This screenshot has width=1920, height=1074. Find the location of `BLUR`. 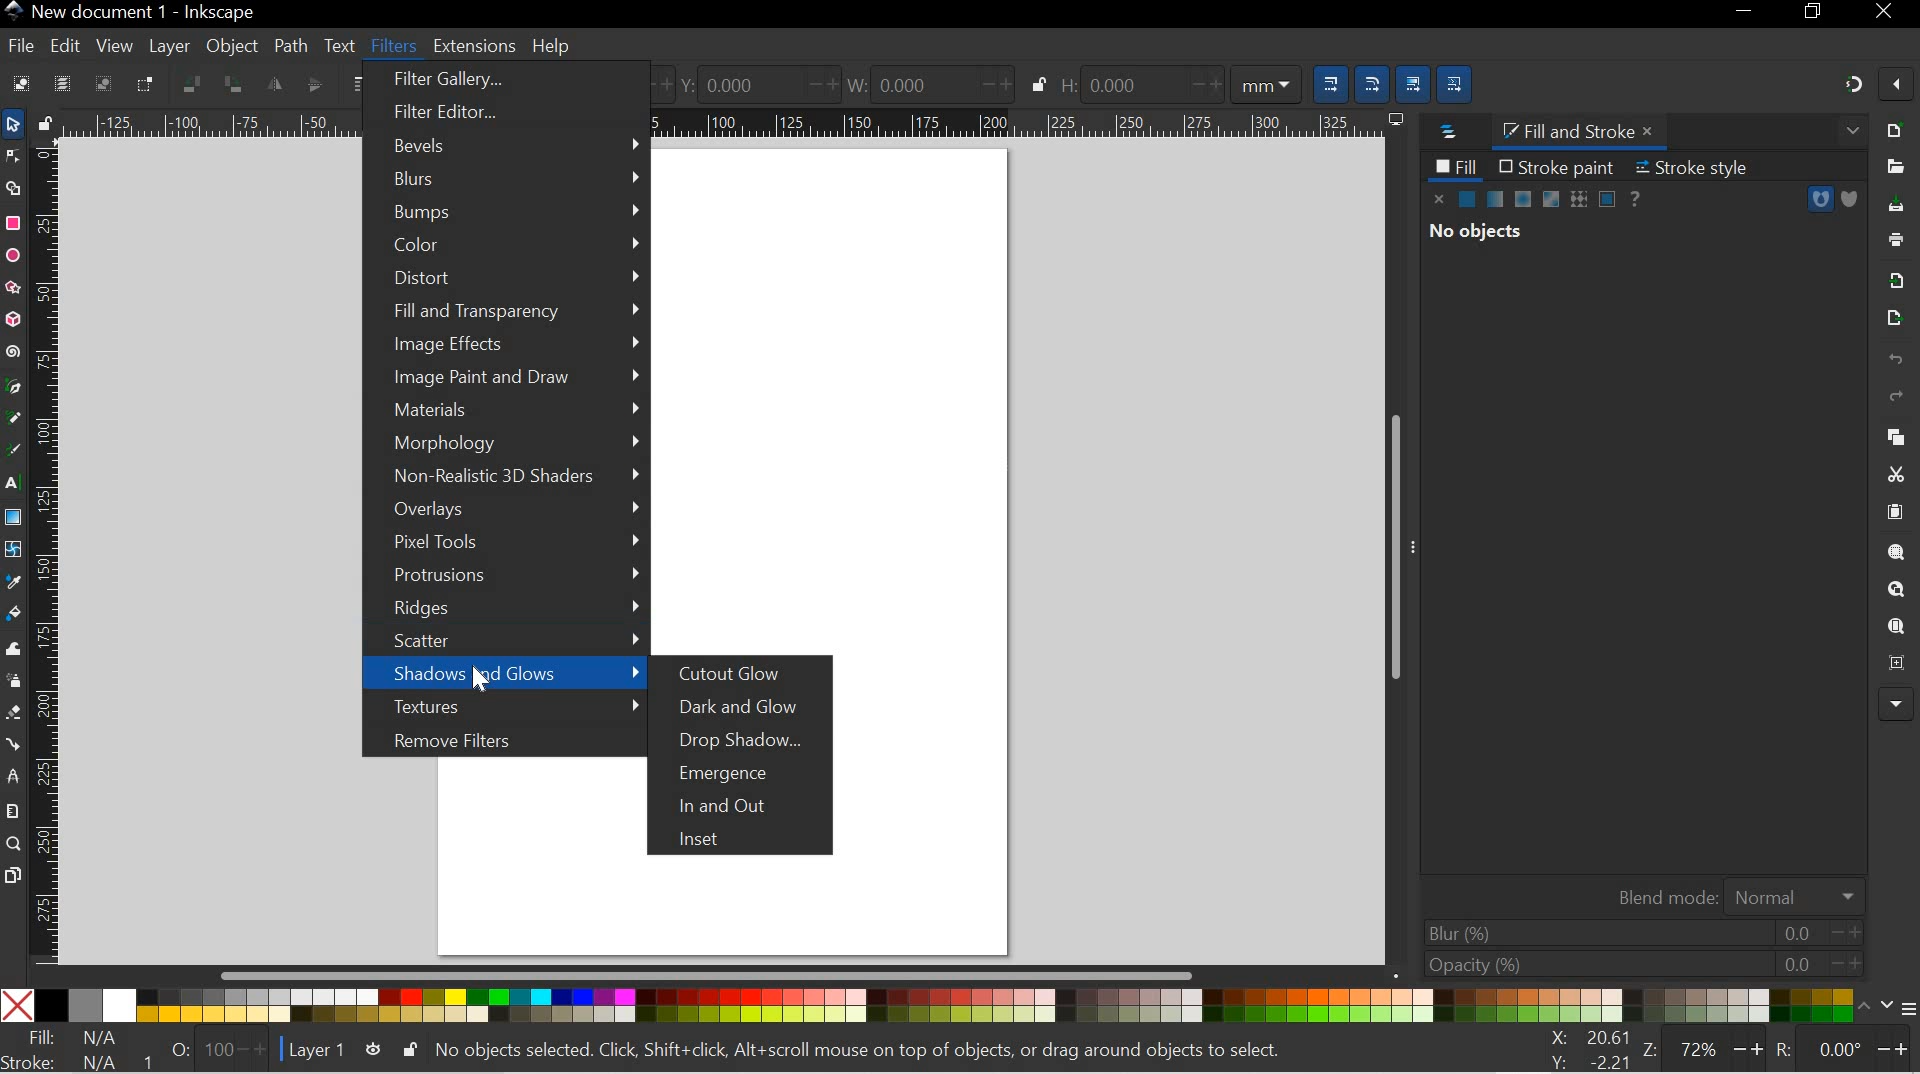

BLUR is located at coordinates (1640, 932).